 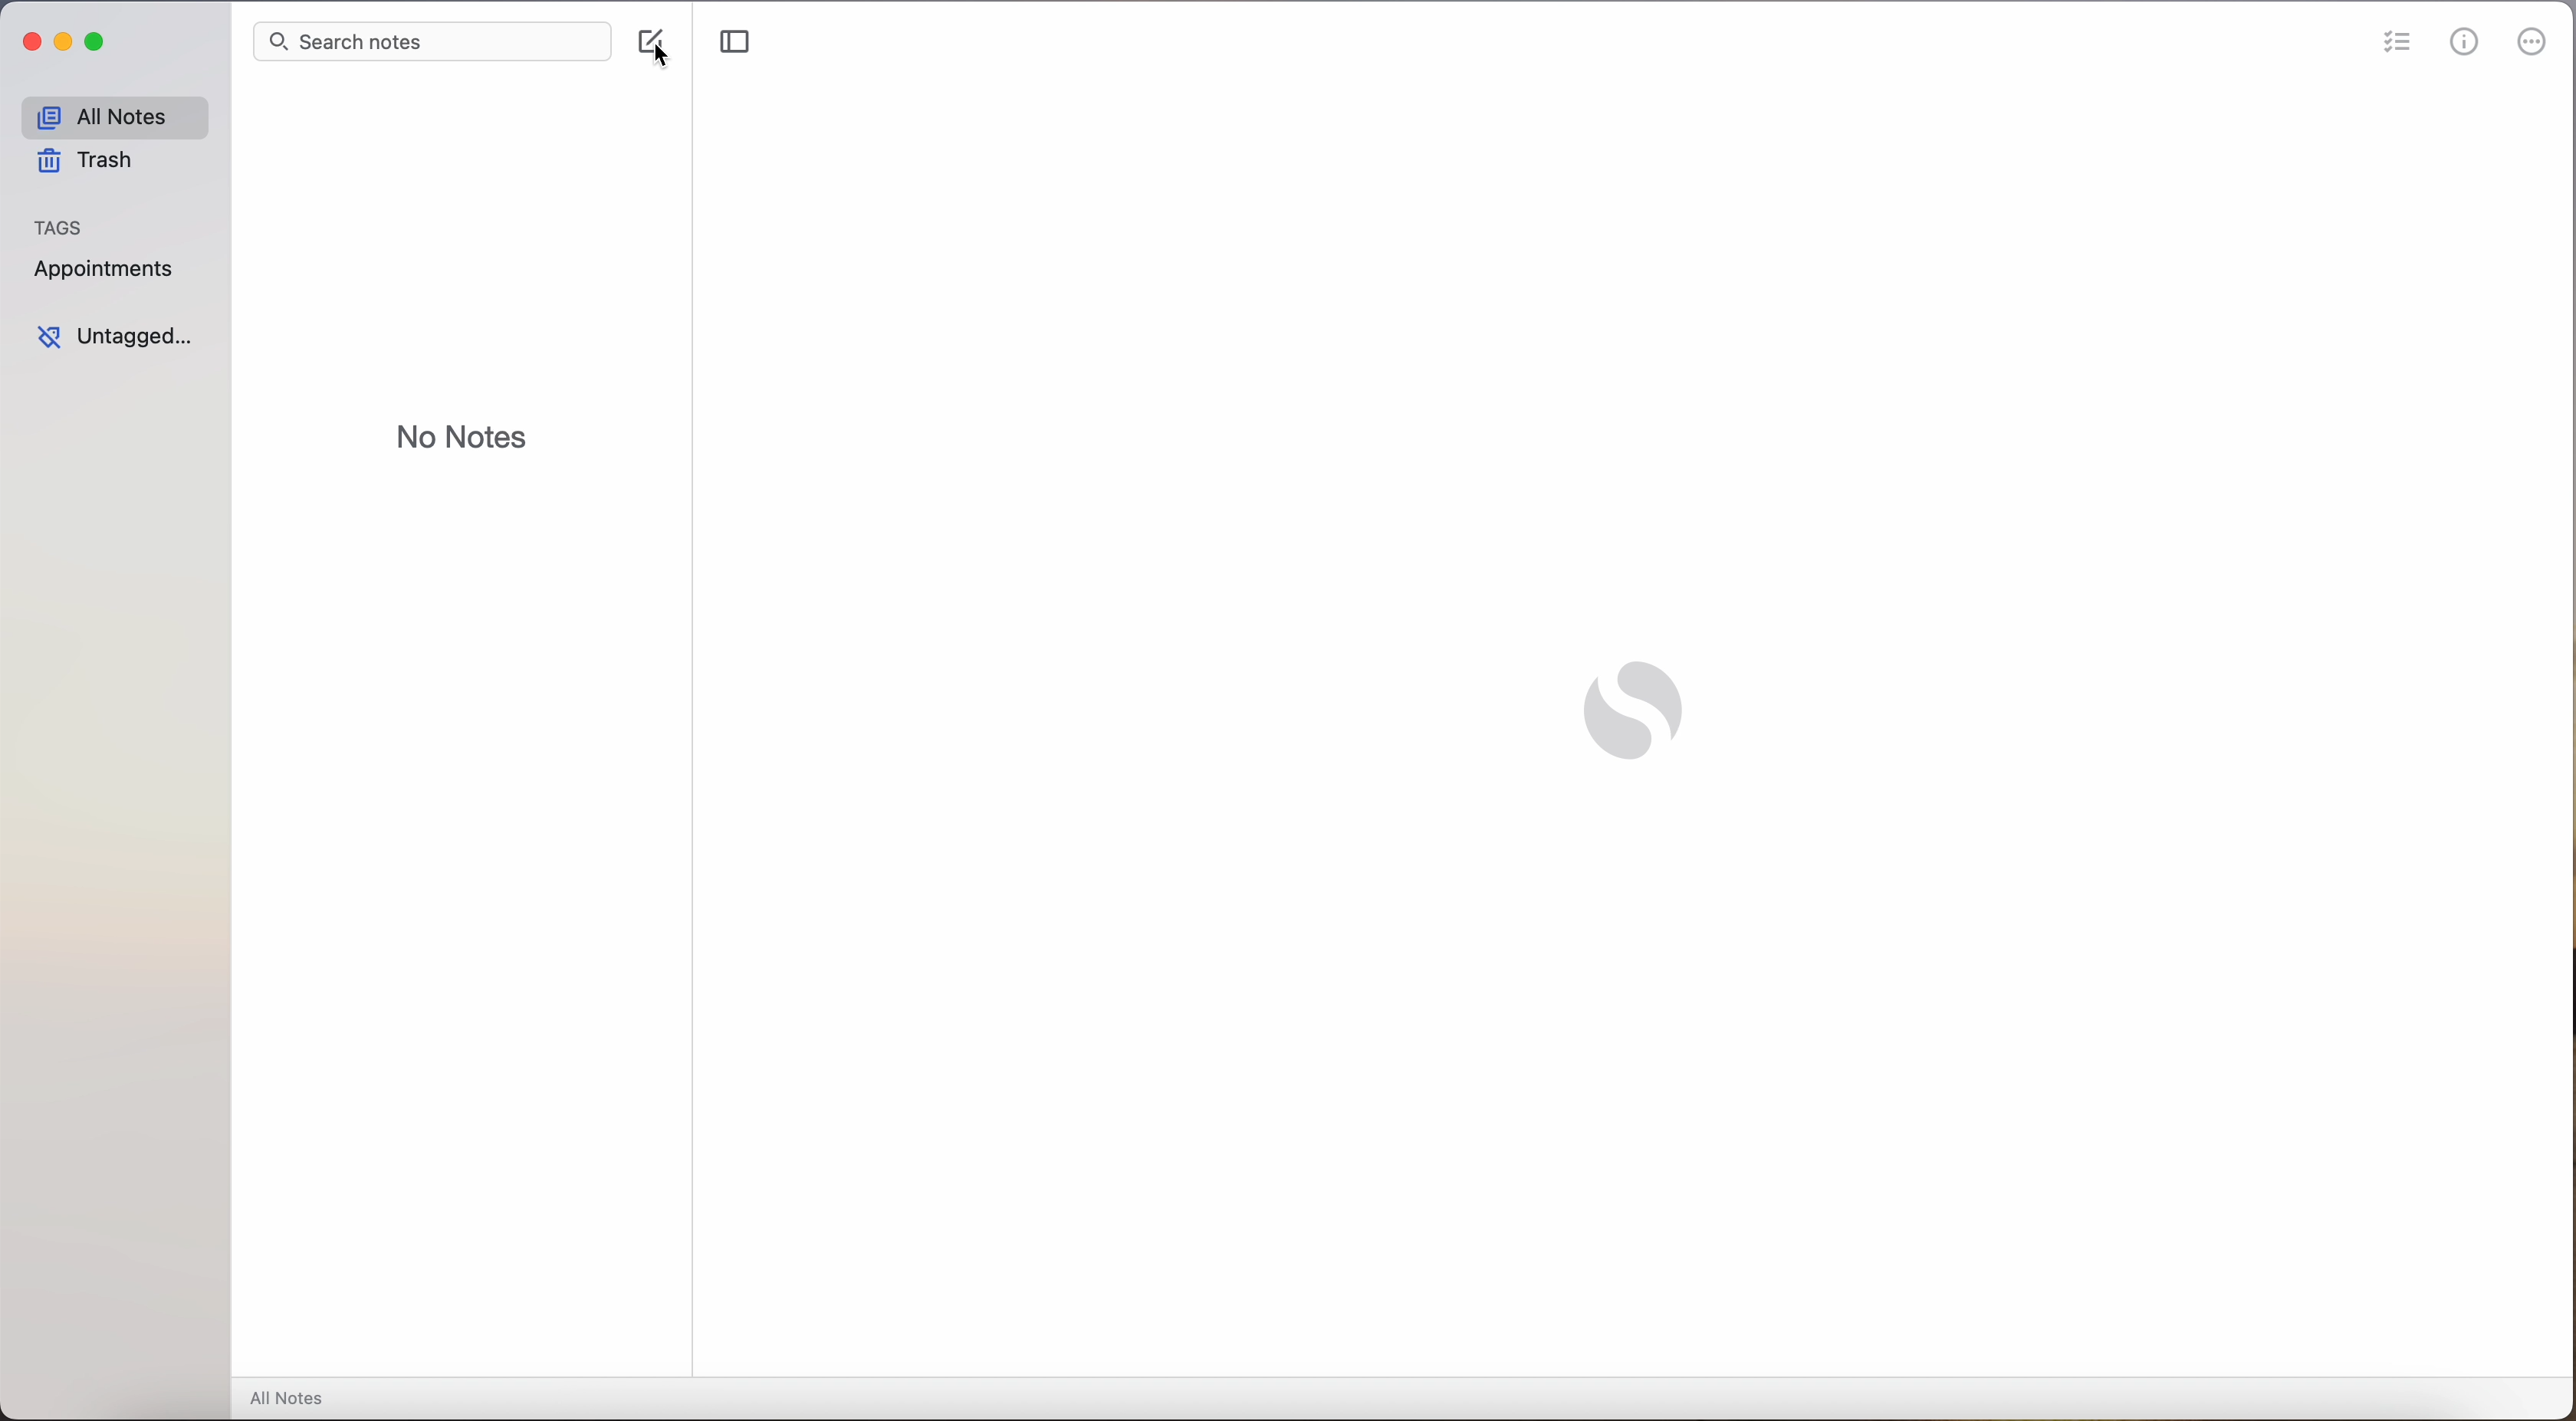 I want to click on cursor, so click(x=661, y=51).